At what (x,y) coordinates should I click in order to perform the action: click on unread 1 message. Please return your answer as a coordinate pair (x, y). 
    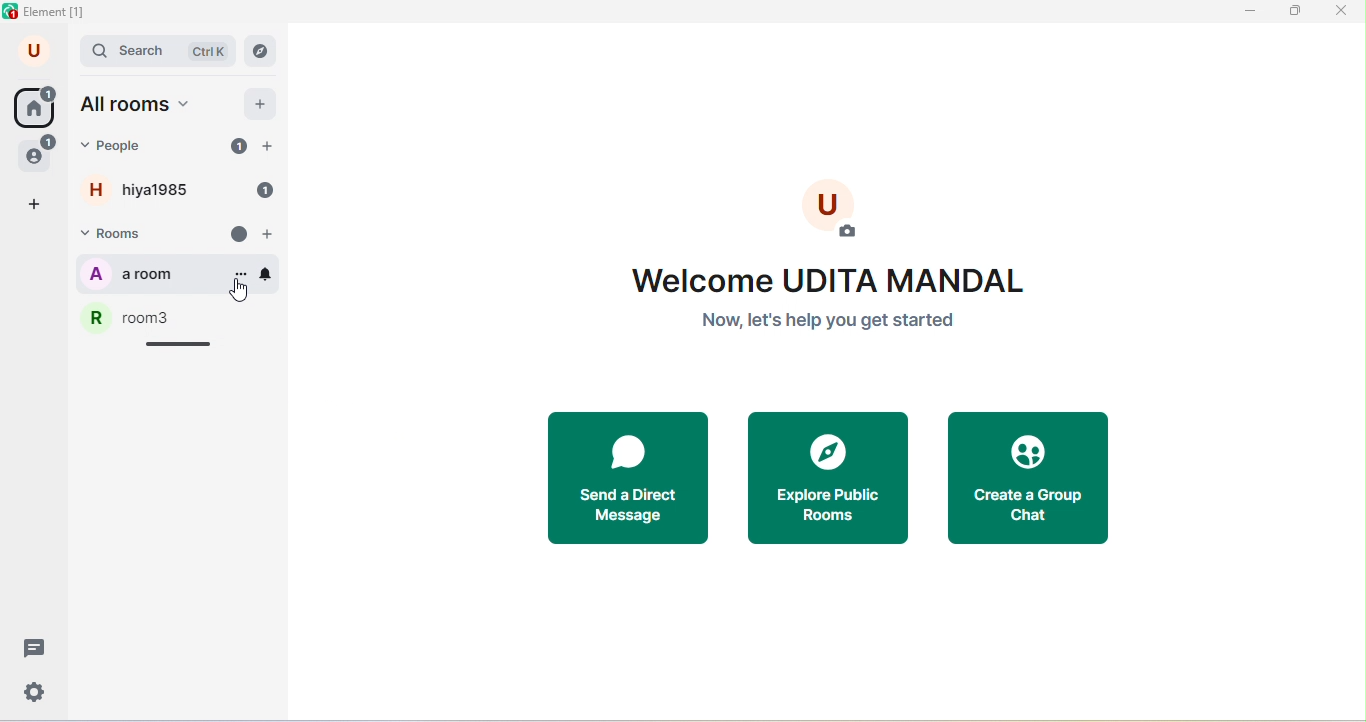
    Looking at the image, I should click on (260, 190).